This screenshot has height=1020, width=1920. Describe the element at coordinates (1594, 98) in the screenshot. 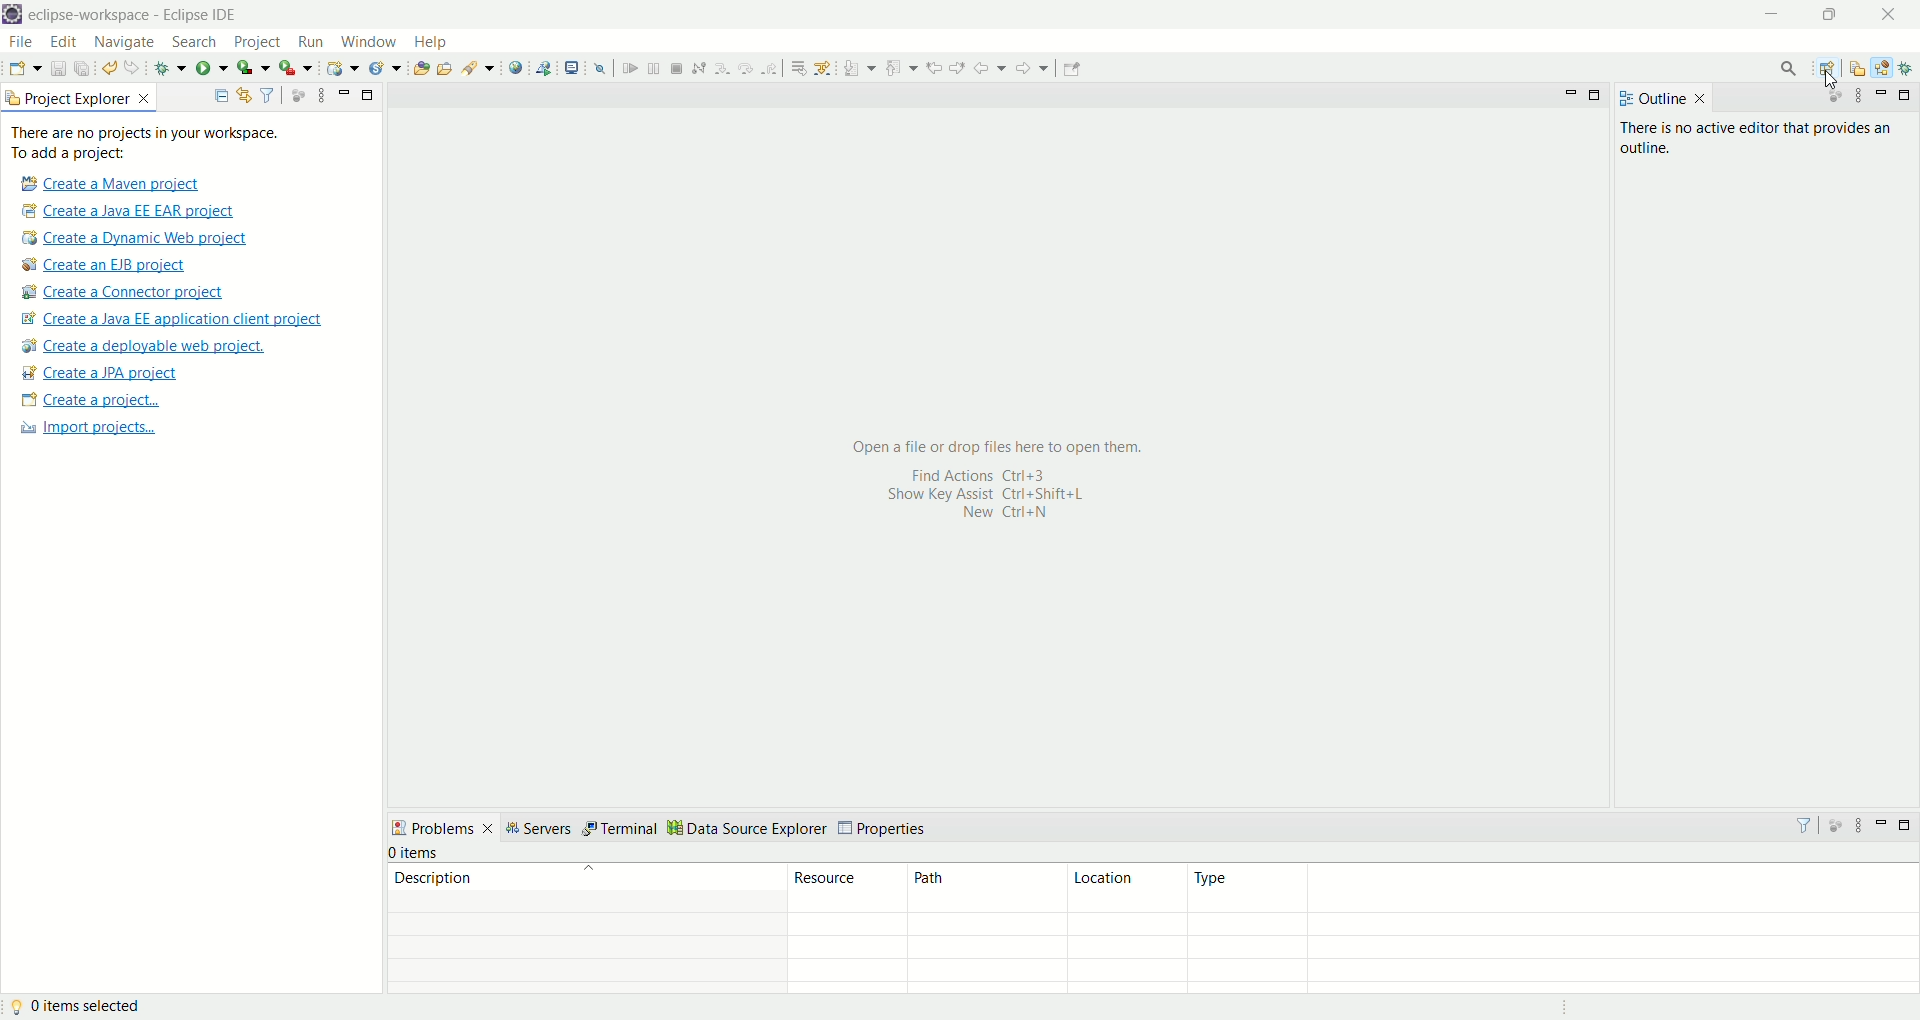

I see `maximize` at that location.